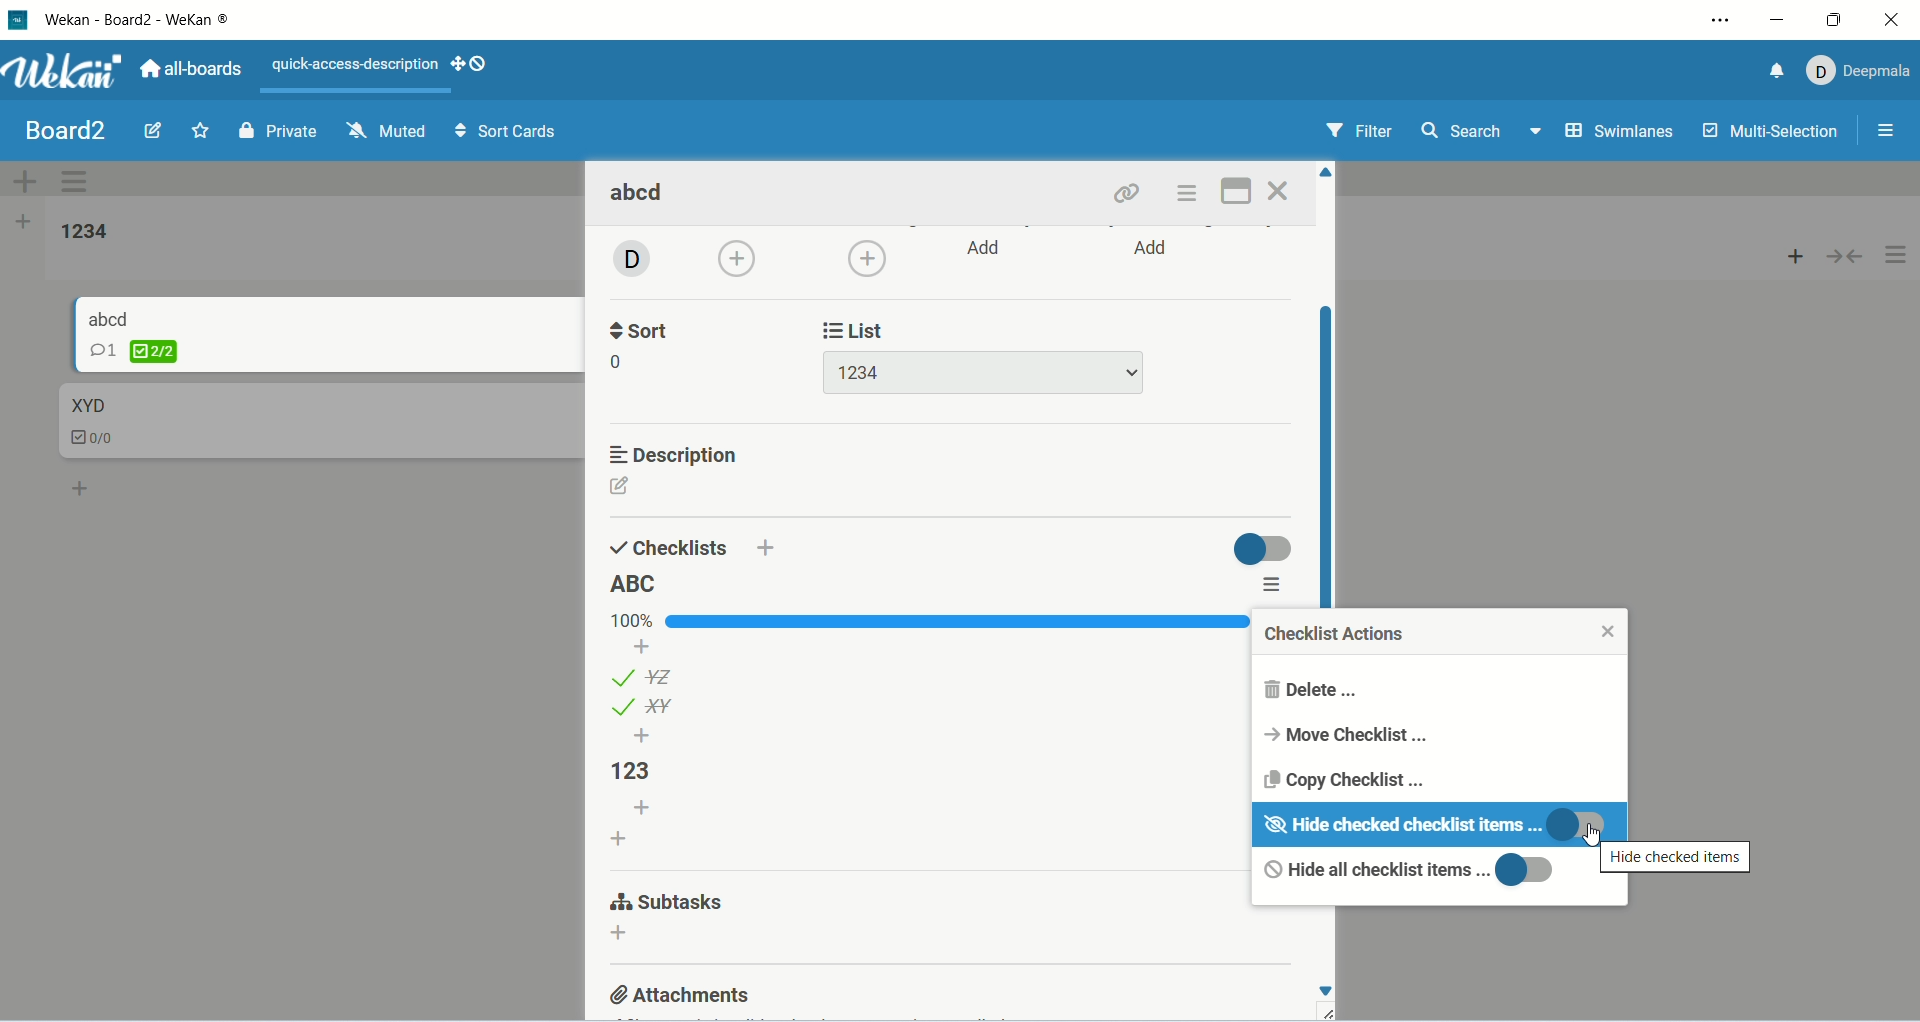 The height and width of the screenshot is (1022, 1920). What do you see at coordinates (274, 134) in the screenshot?
I see `private` at bounding box center [274, 134].